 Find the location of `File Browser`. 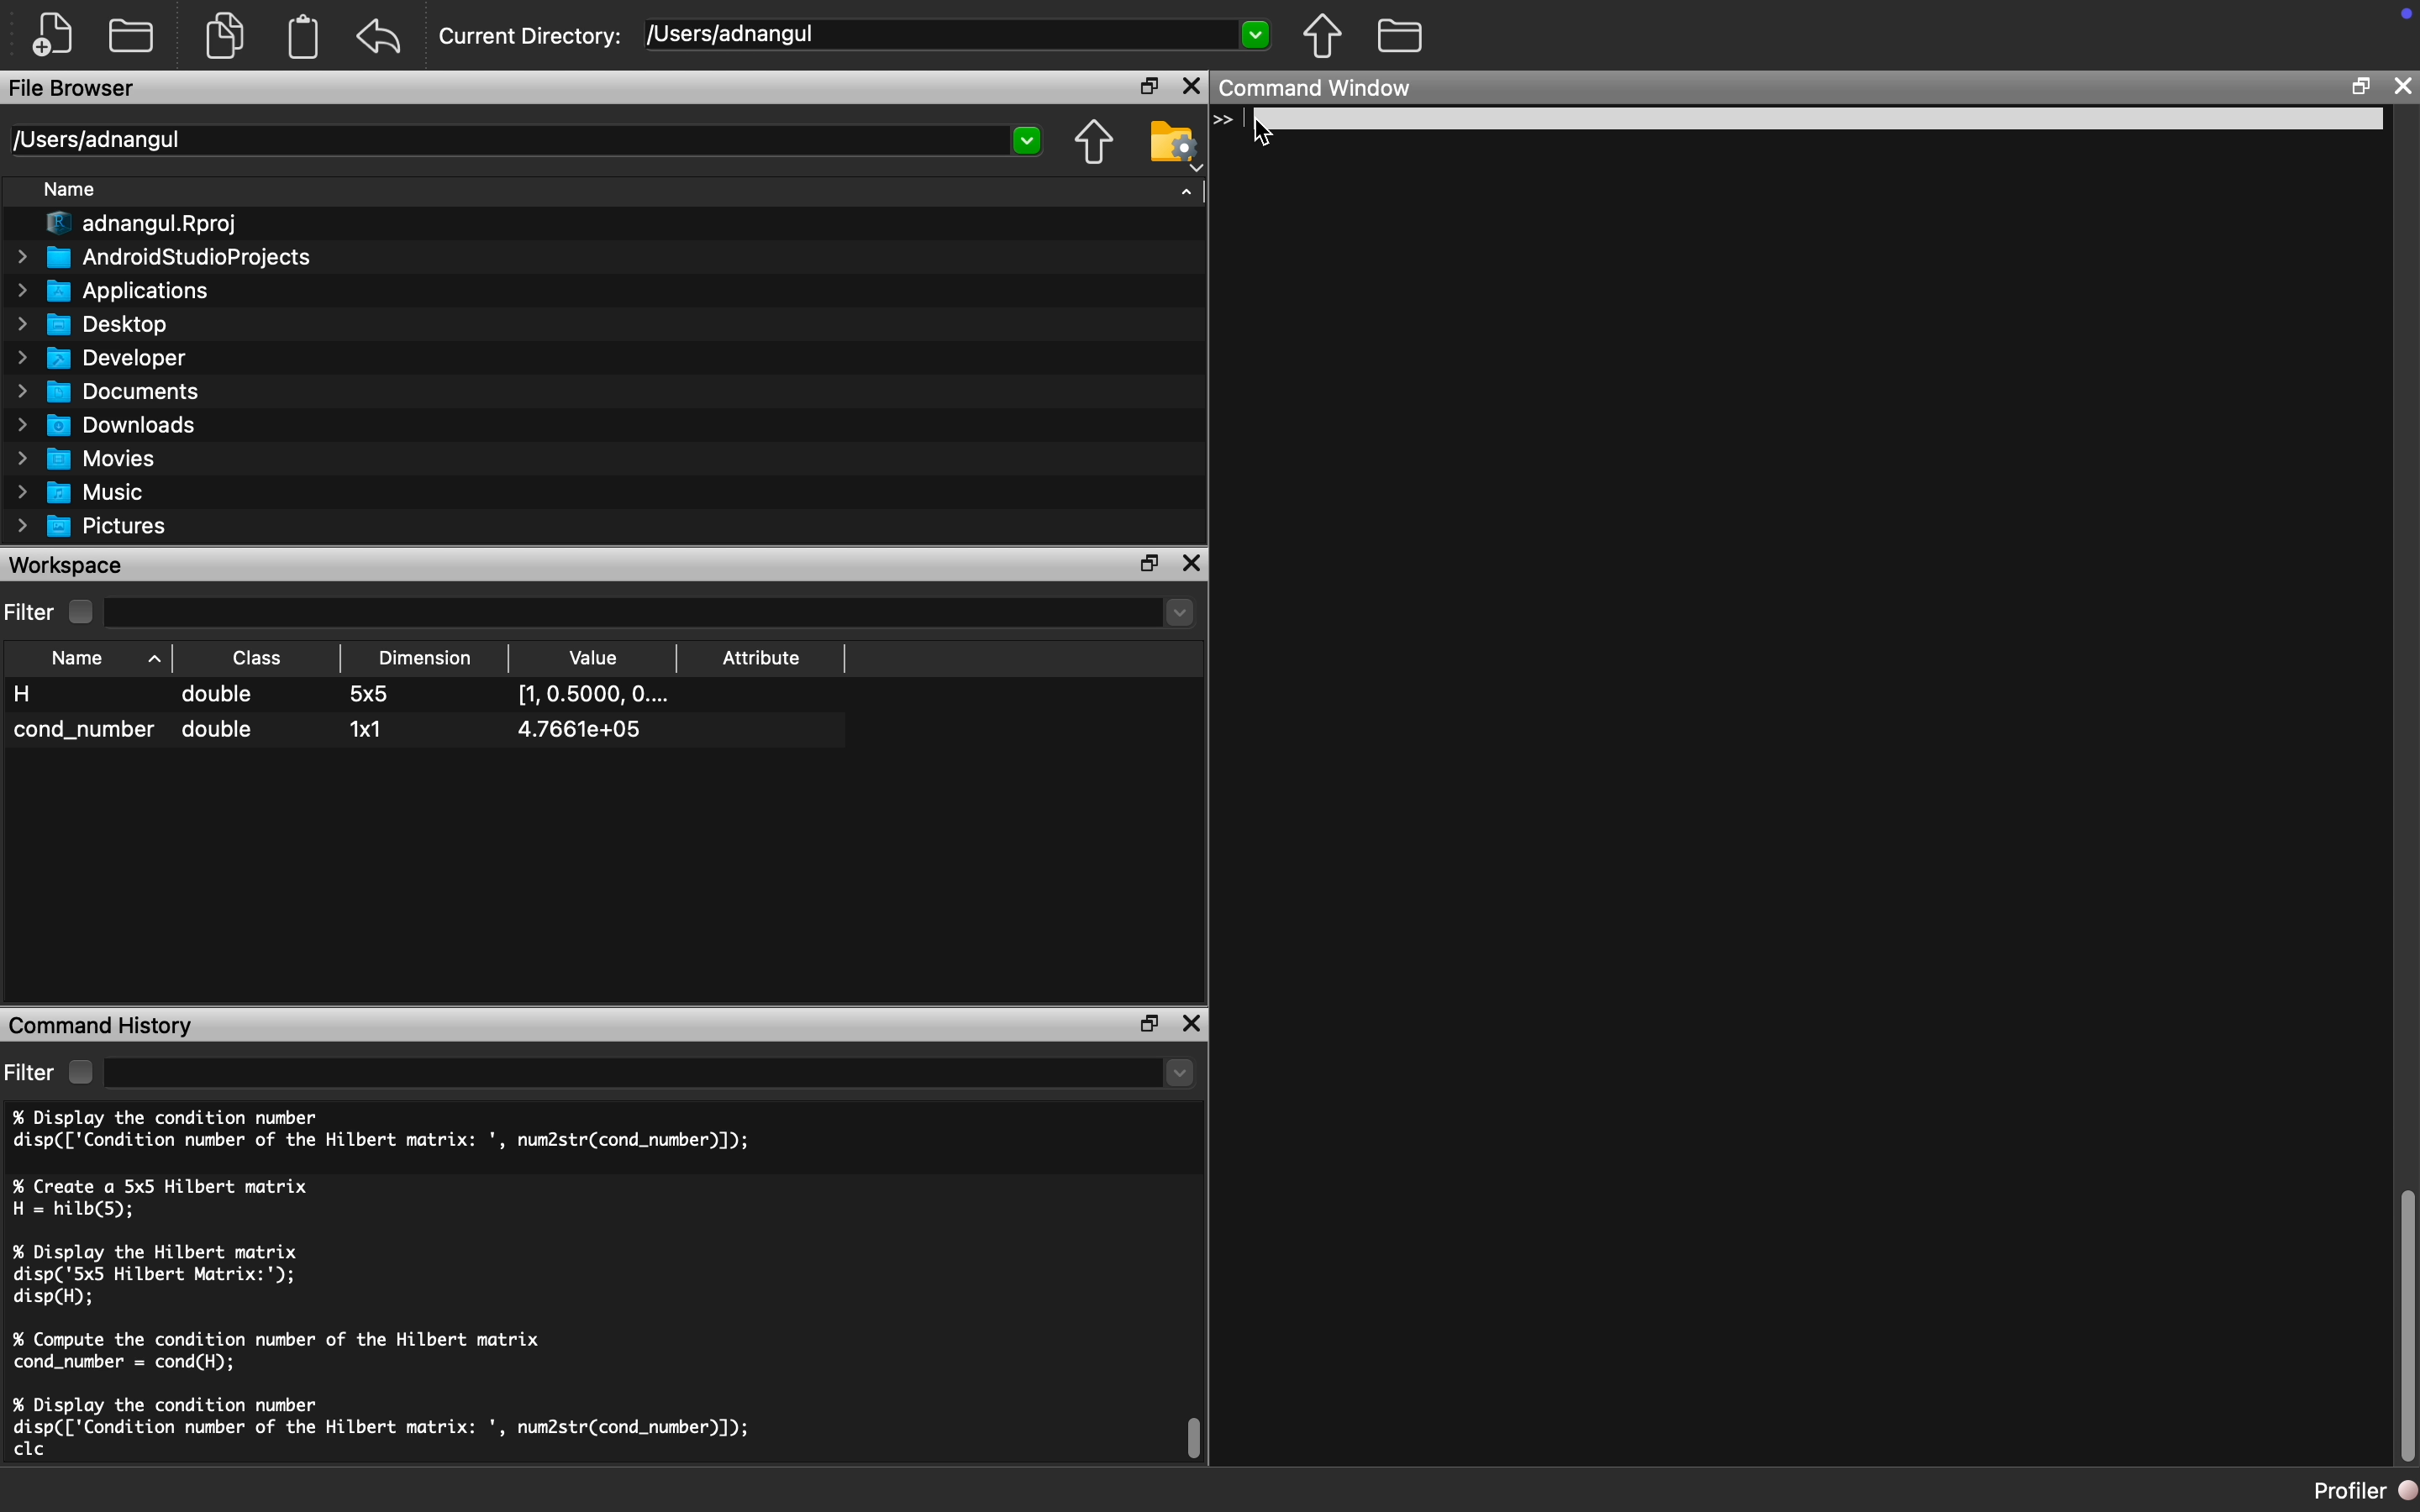

File Browser is located at coordinates (74, 87).